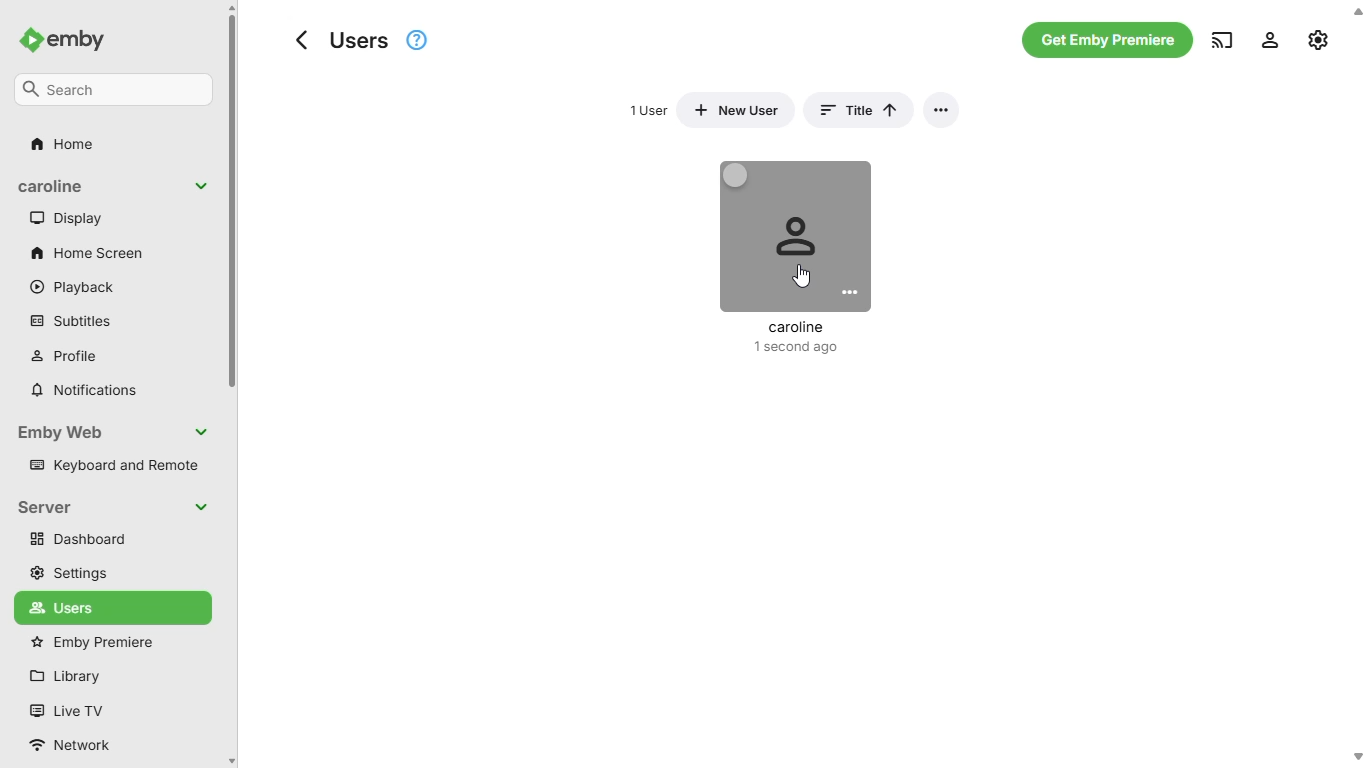 The image size is (1366, 768). I want to click on library, so click(64, 676).